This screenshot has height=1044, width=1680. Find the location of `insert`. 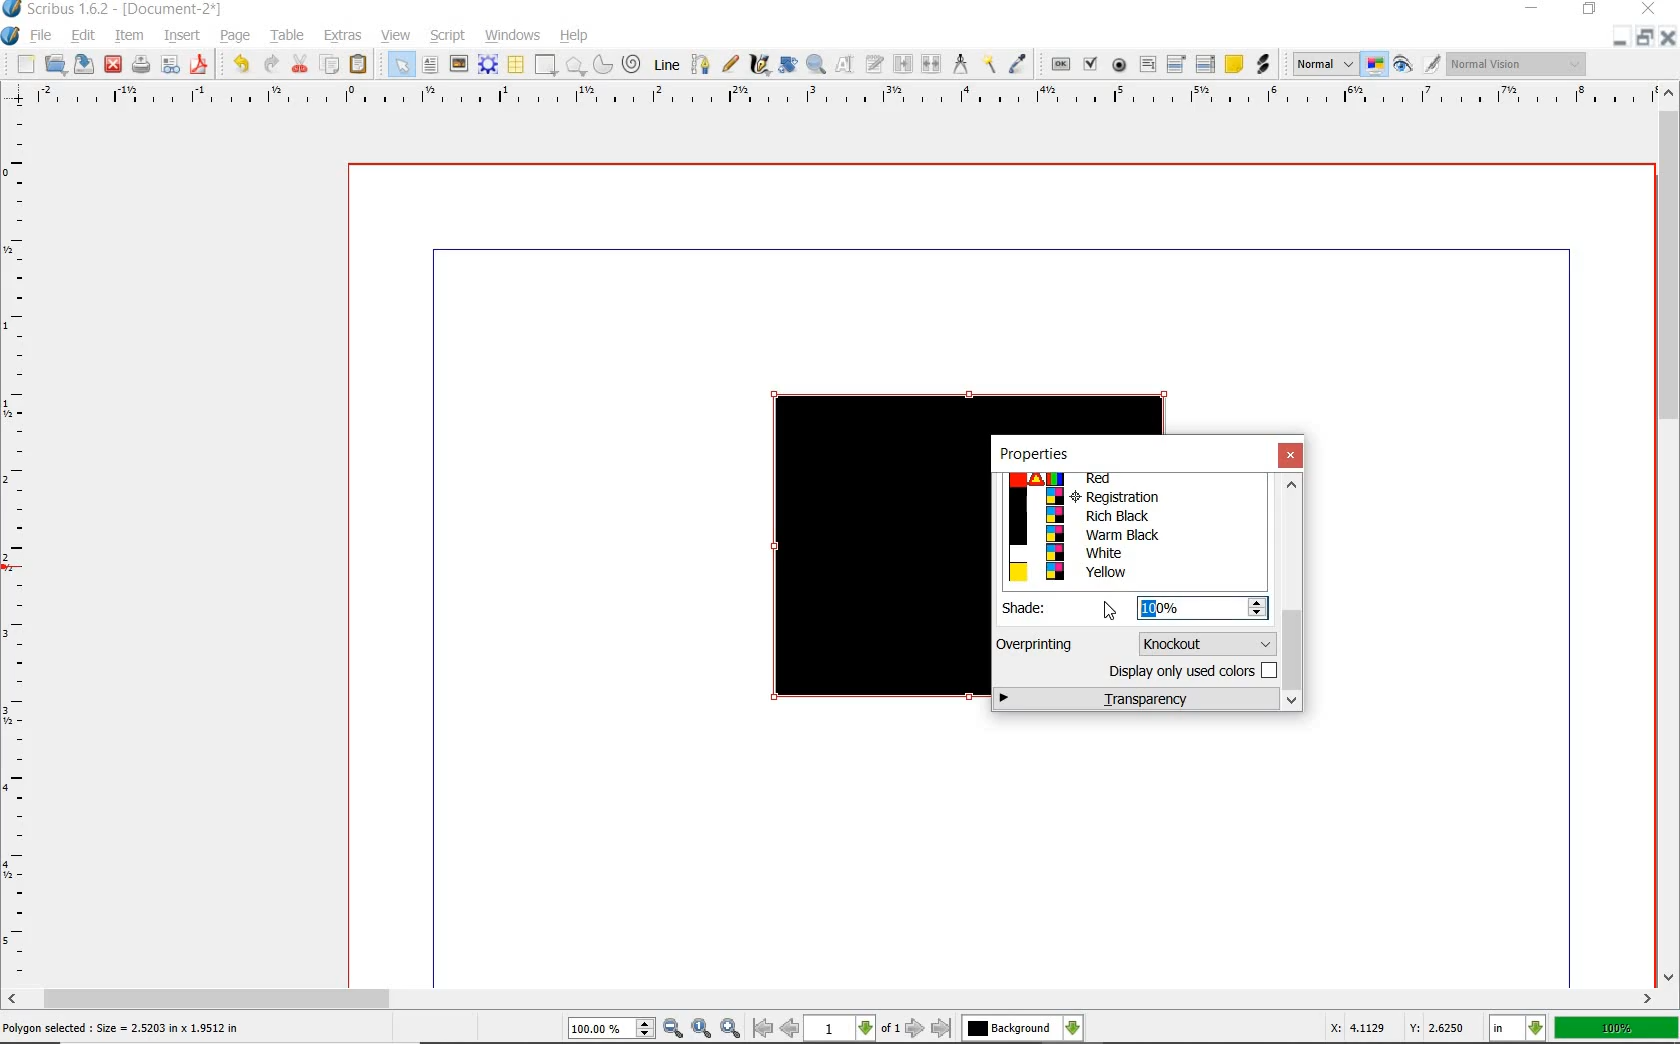

insert is located at coordinates (185, 35).